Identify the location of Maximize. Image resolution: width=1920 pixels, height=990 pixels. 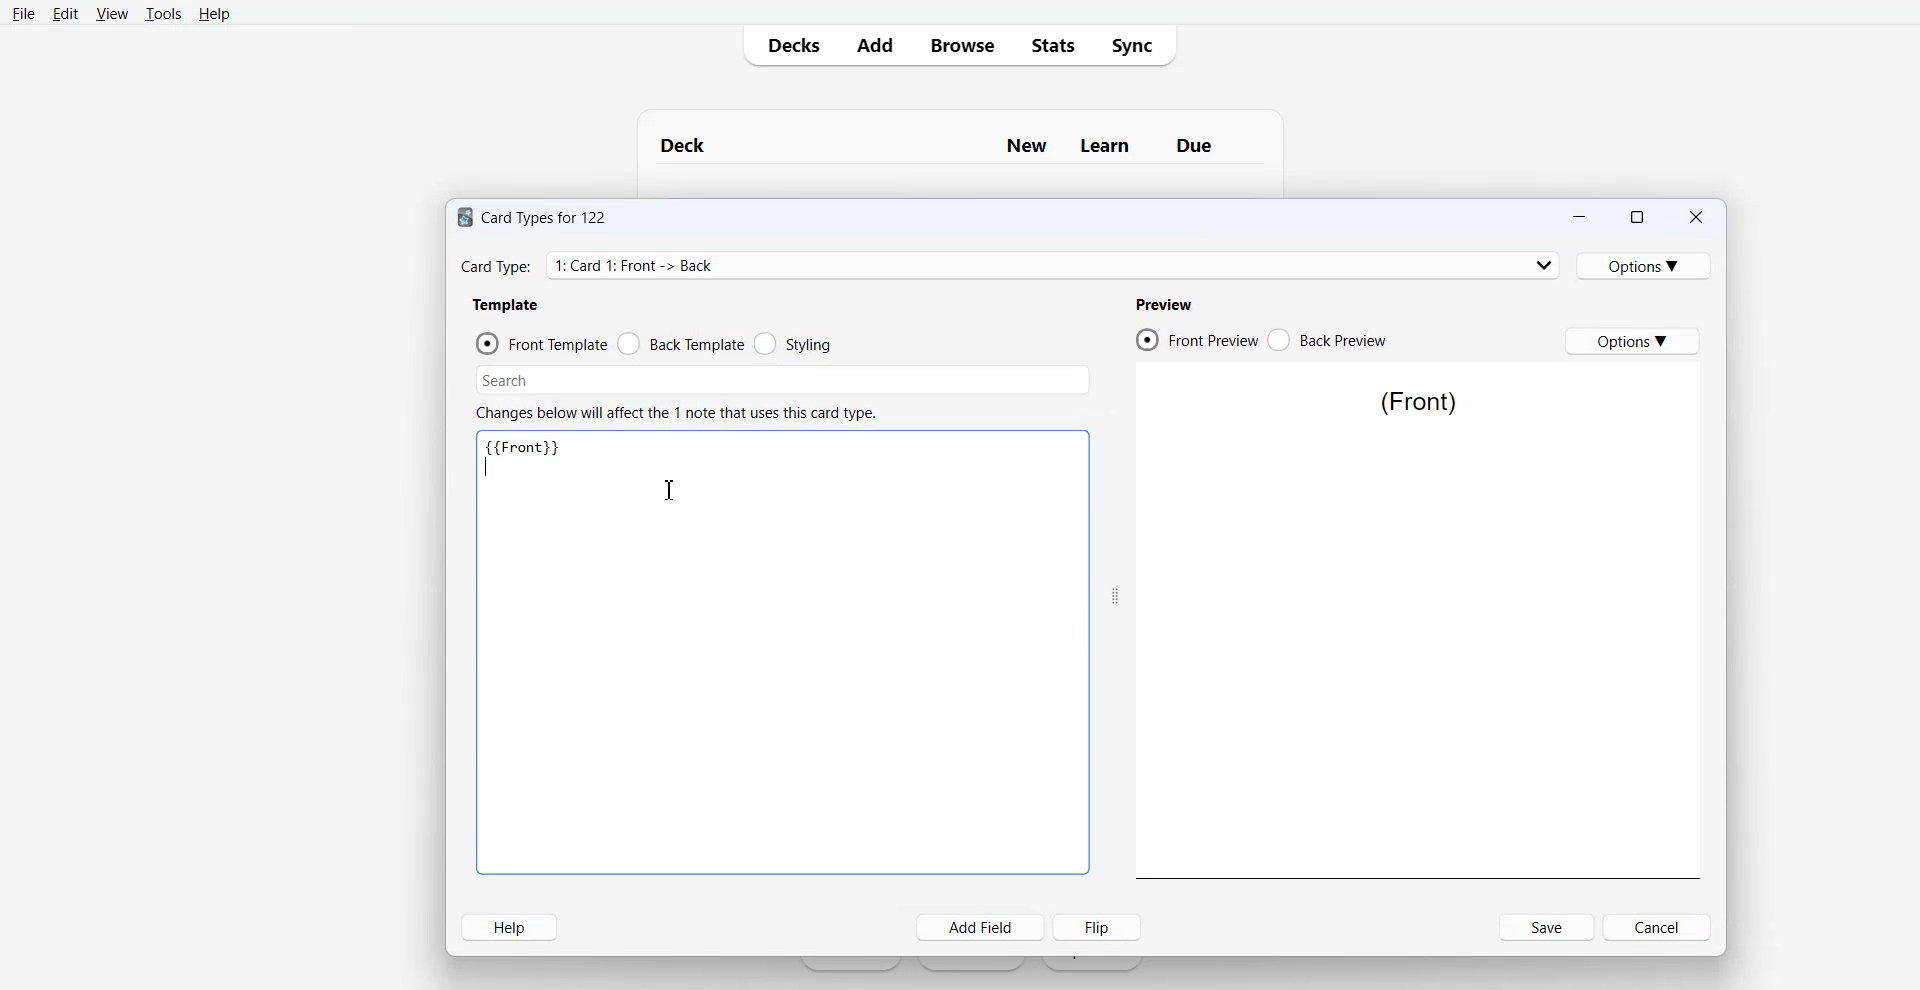
(1637, 216).